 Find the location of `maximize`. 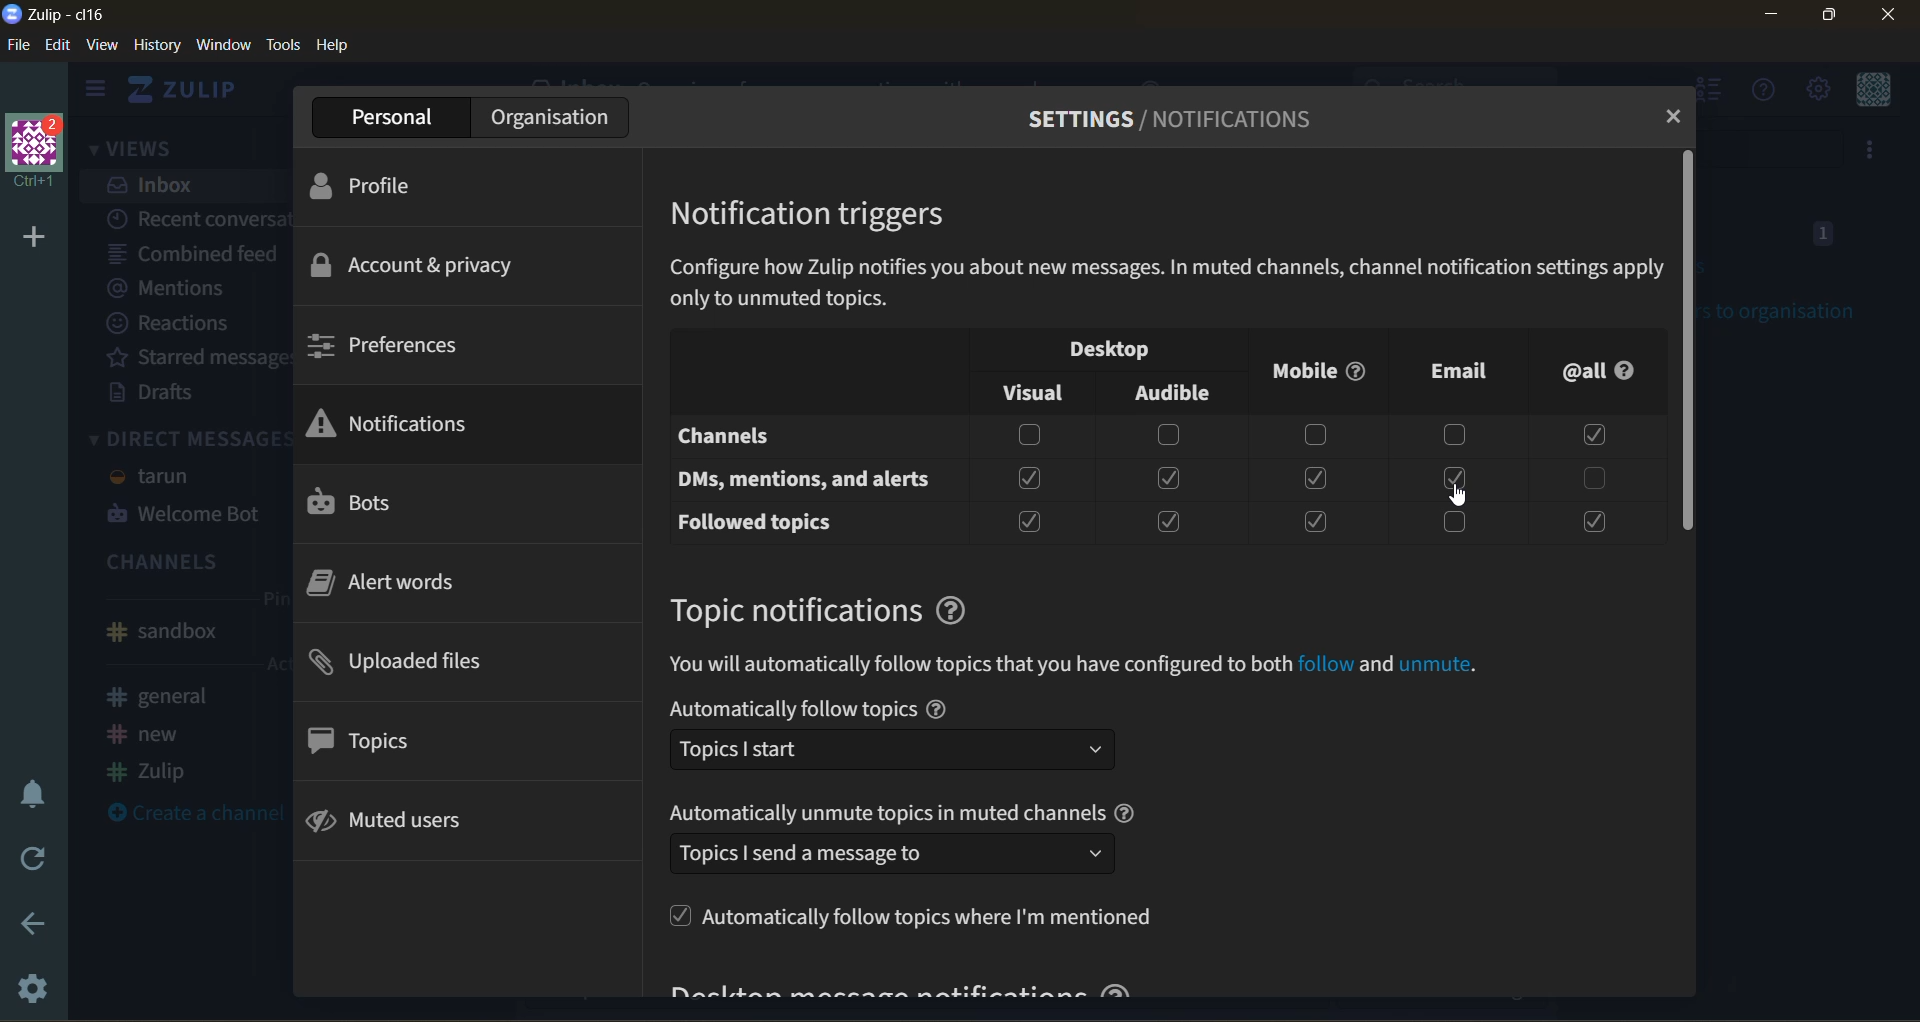

maximize is located at coordinates (1829, 19).